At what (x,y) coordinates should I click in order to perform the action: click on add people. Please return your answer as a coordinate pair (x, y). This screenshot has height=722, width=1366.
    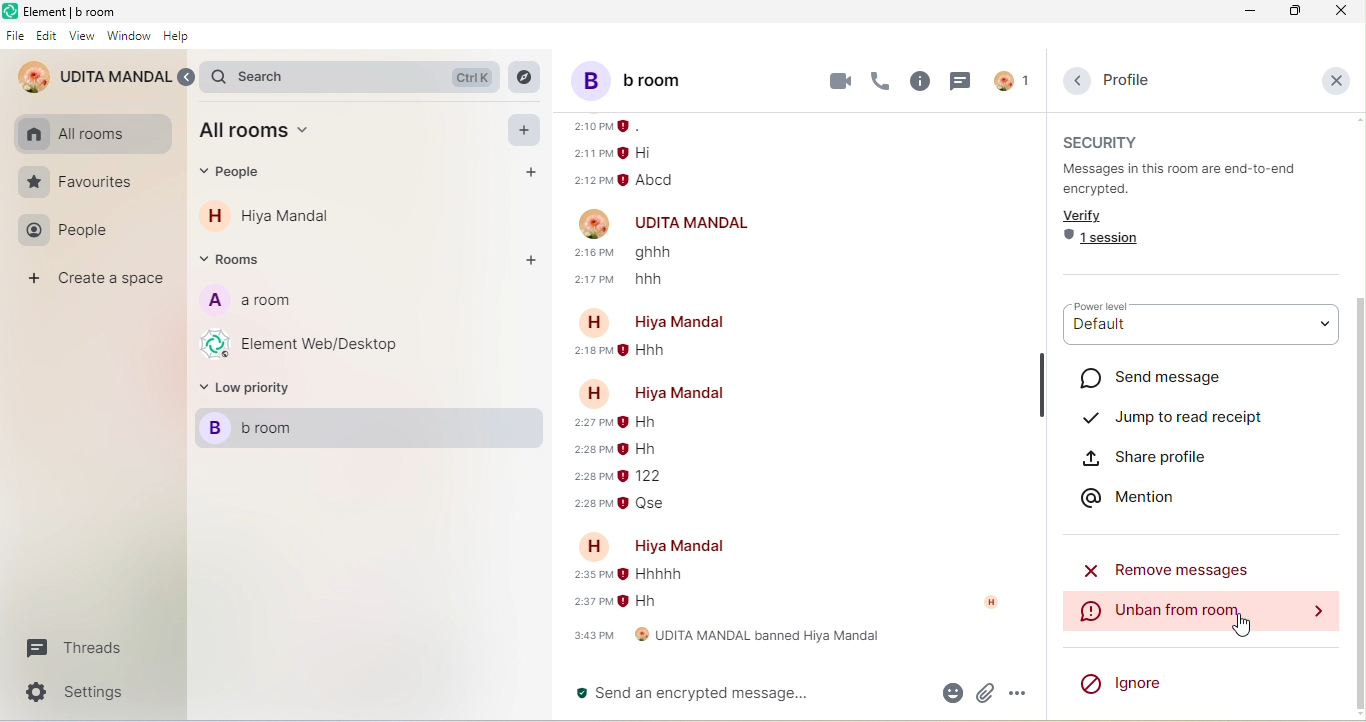
    Looking at the image, I should click on (526, 172).